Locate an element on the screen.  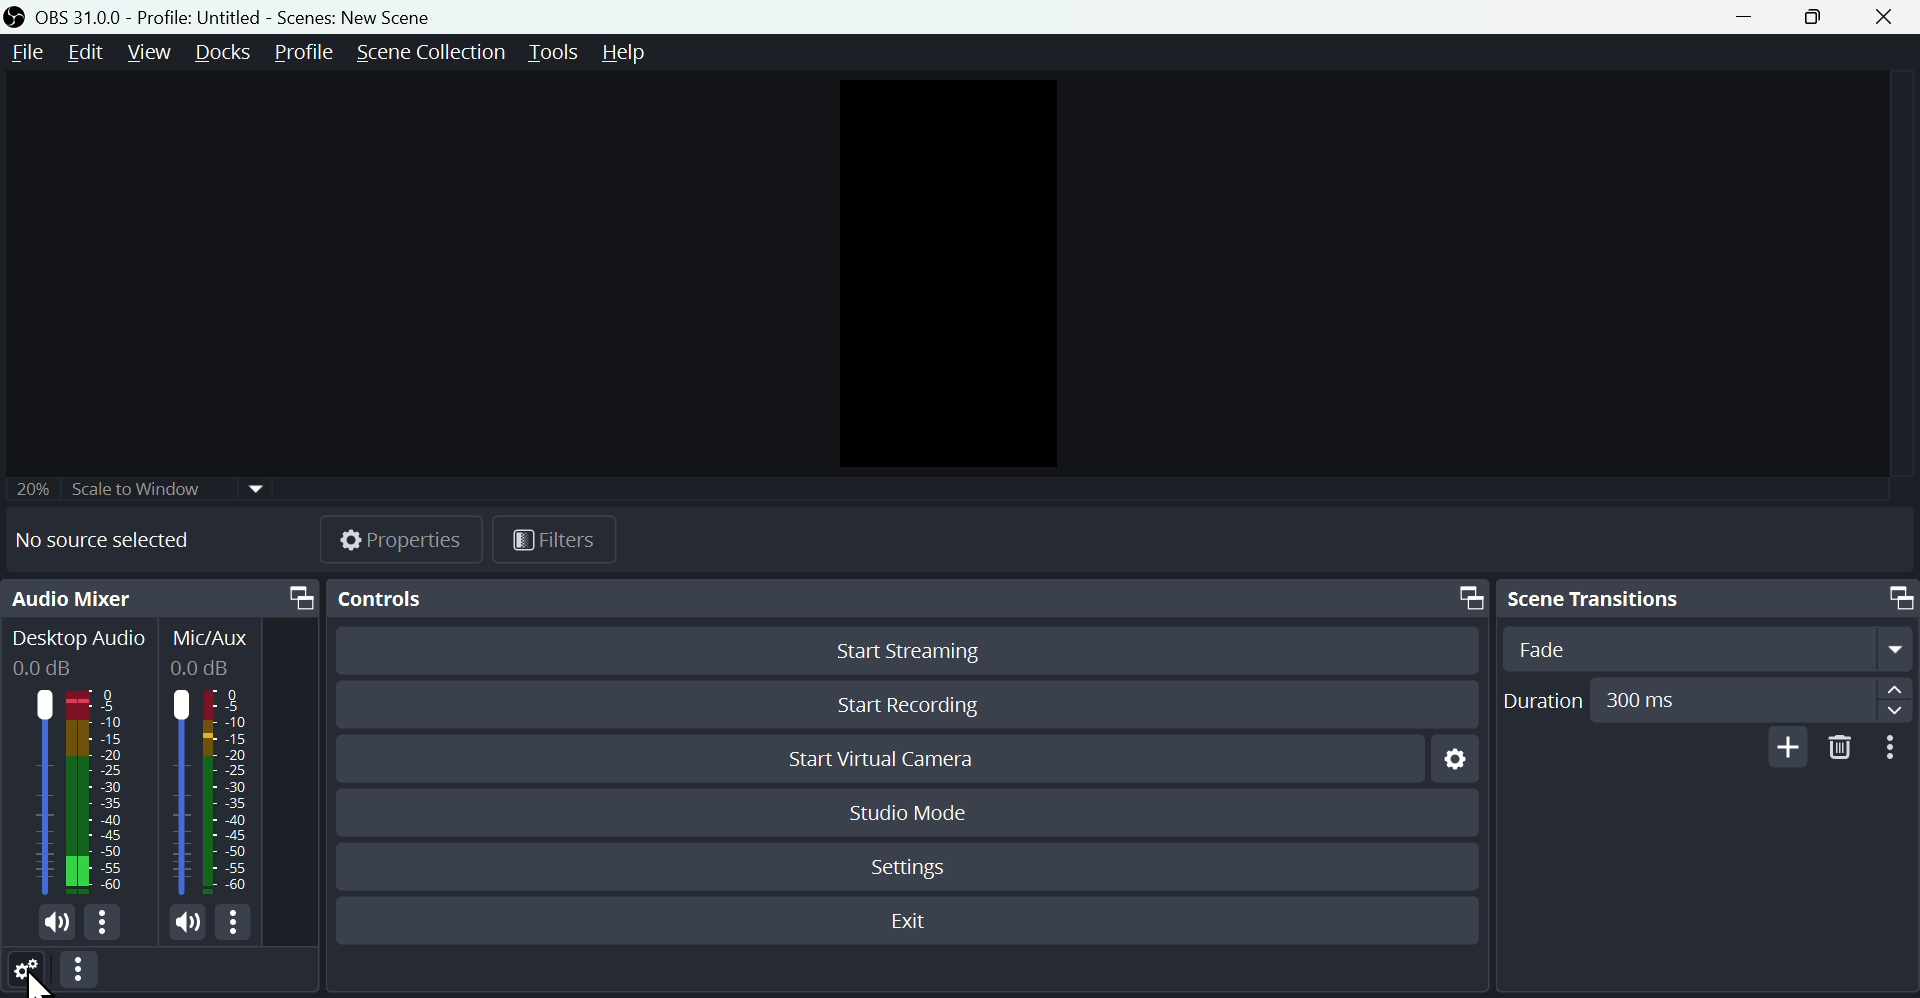
More options is located at coordinates (1897, 749).